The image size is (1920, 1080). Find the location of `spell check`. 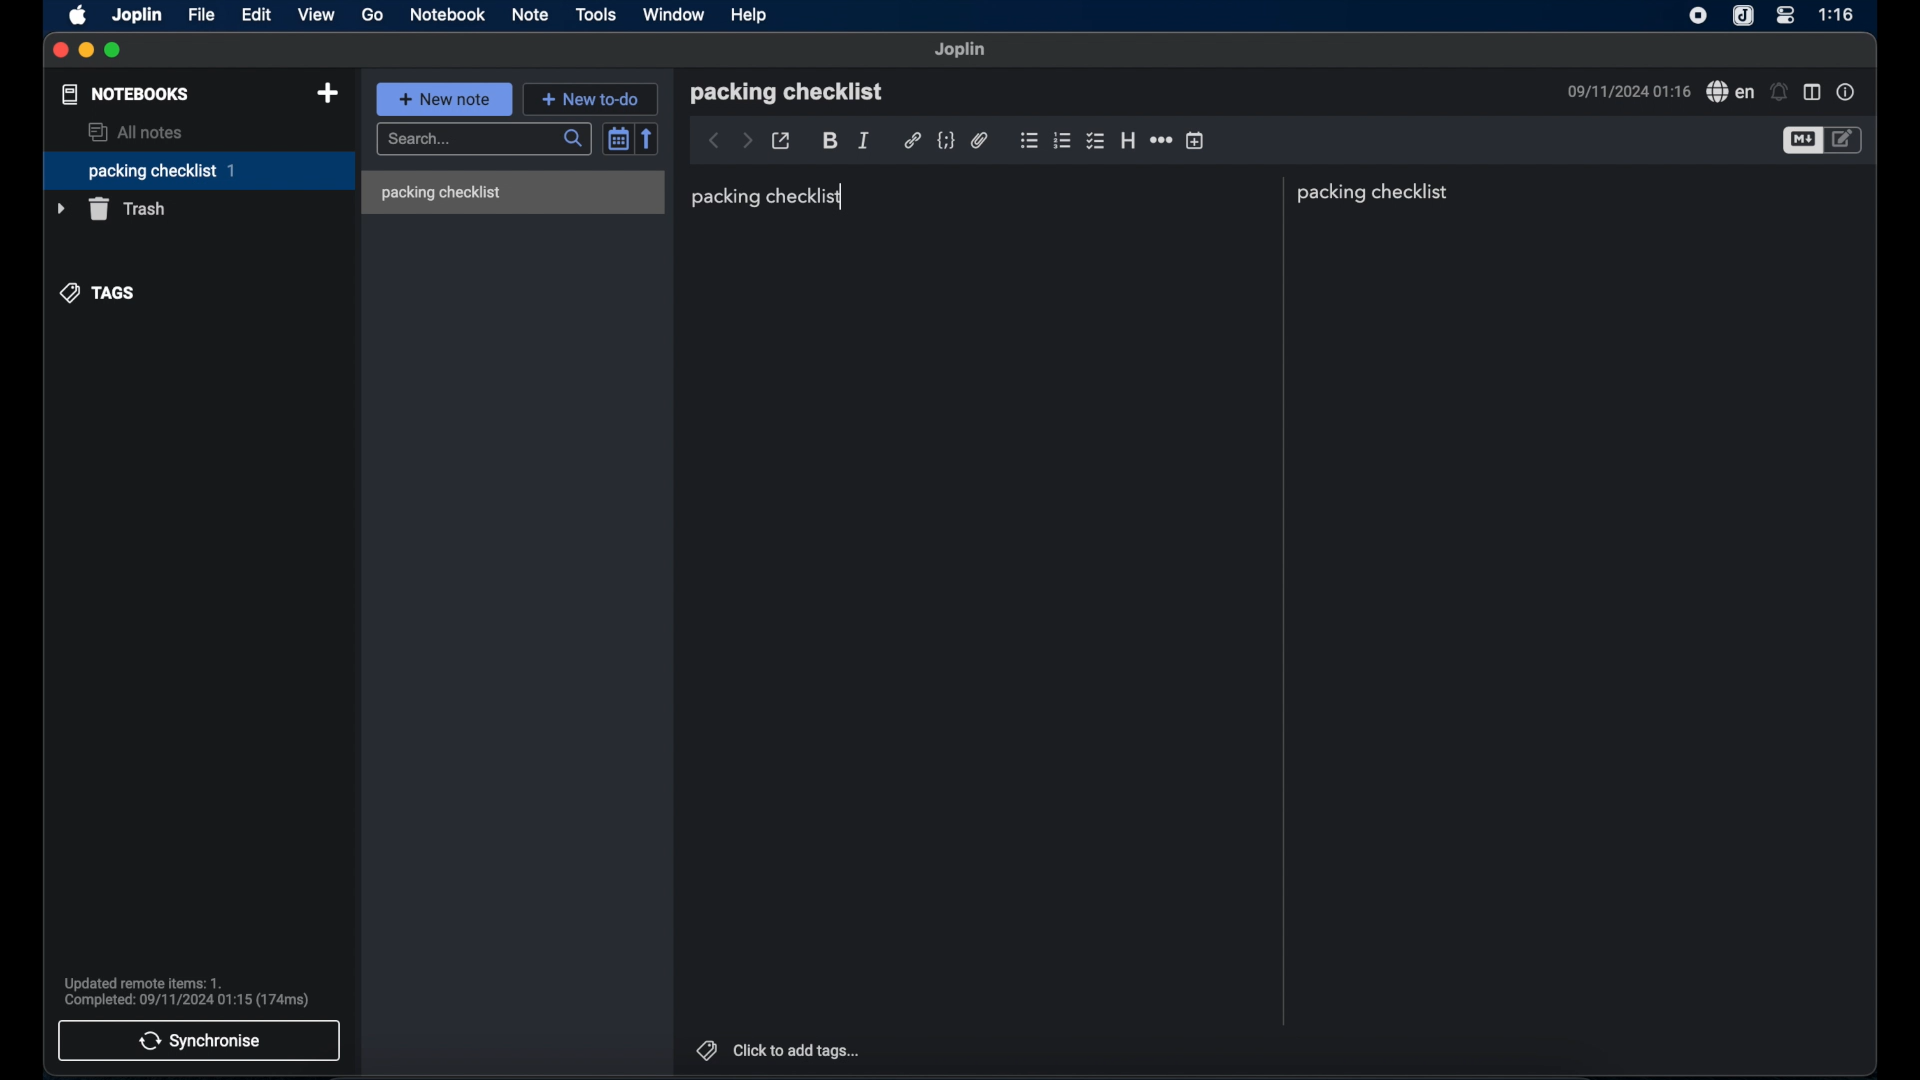

spell check is located at coordinates (1730, 92).